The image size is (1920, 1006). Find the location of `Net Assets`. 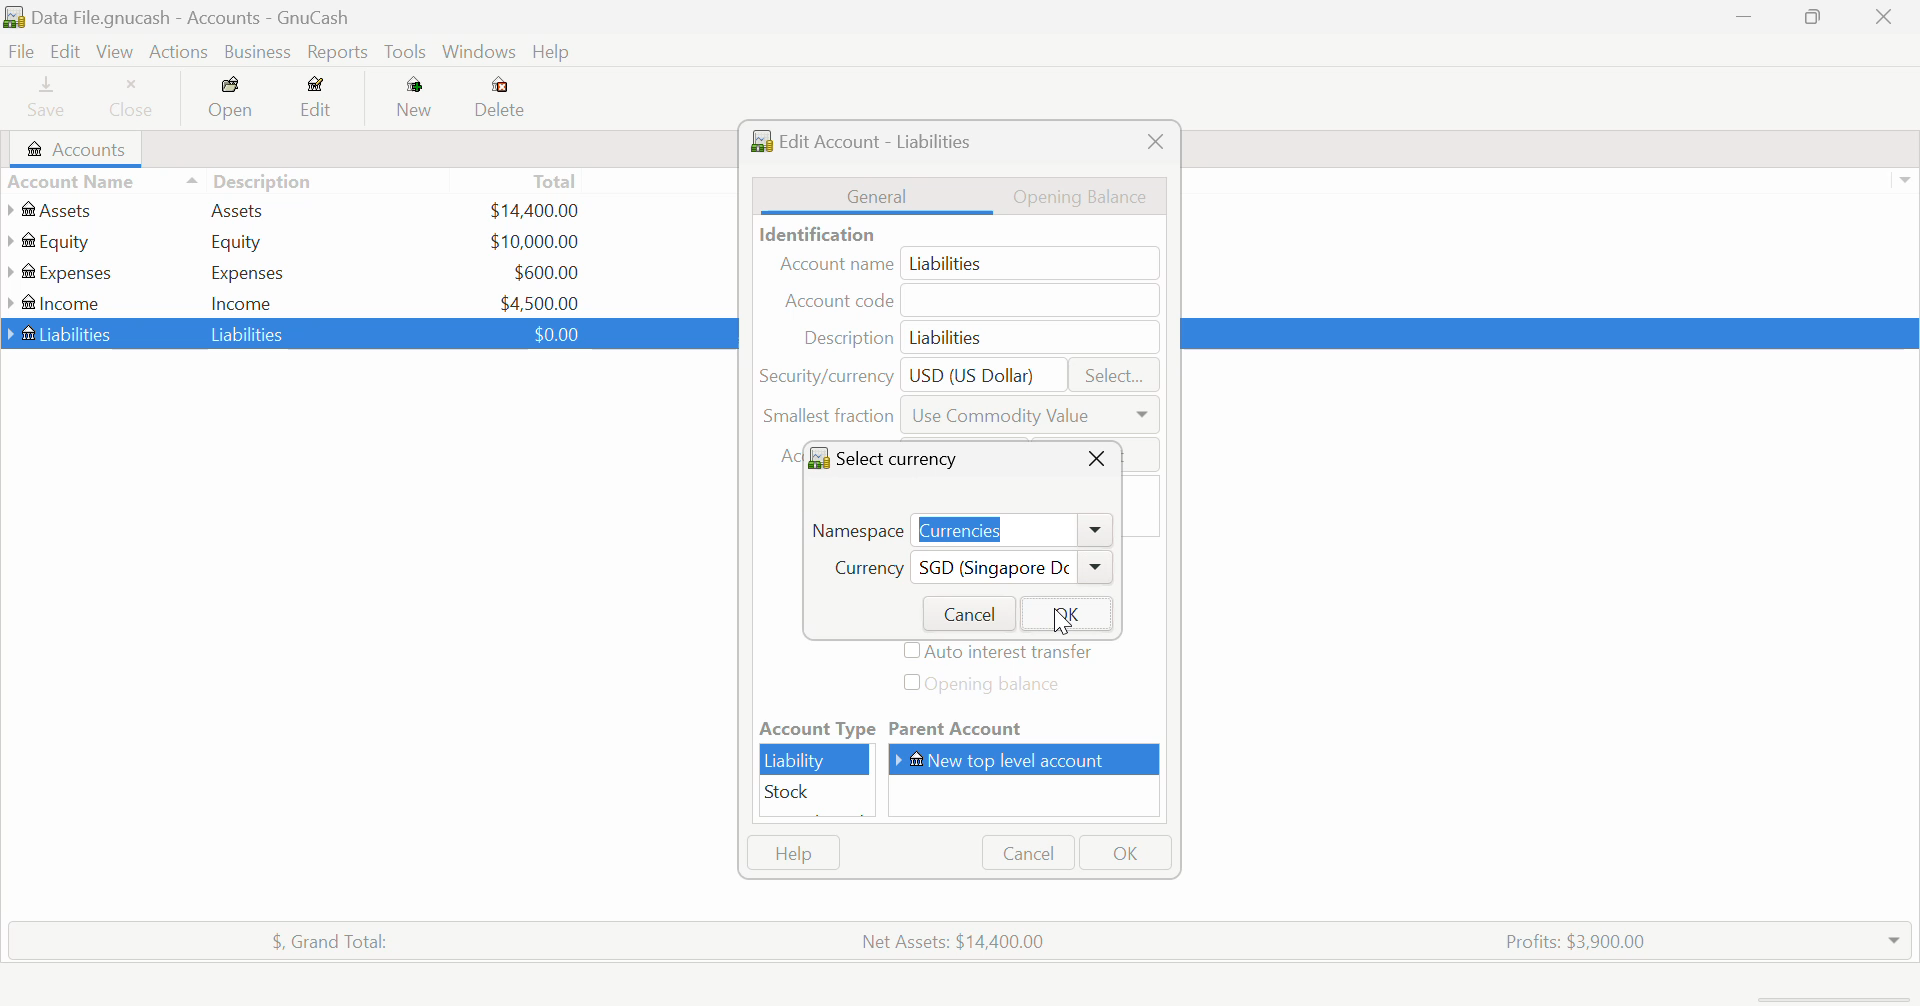

Net Assets is located at coordinates (958, 941).